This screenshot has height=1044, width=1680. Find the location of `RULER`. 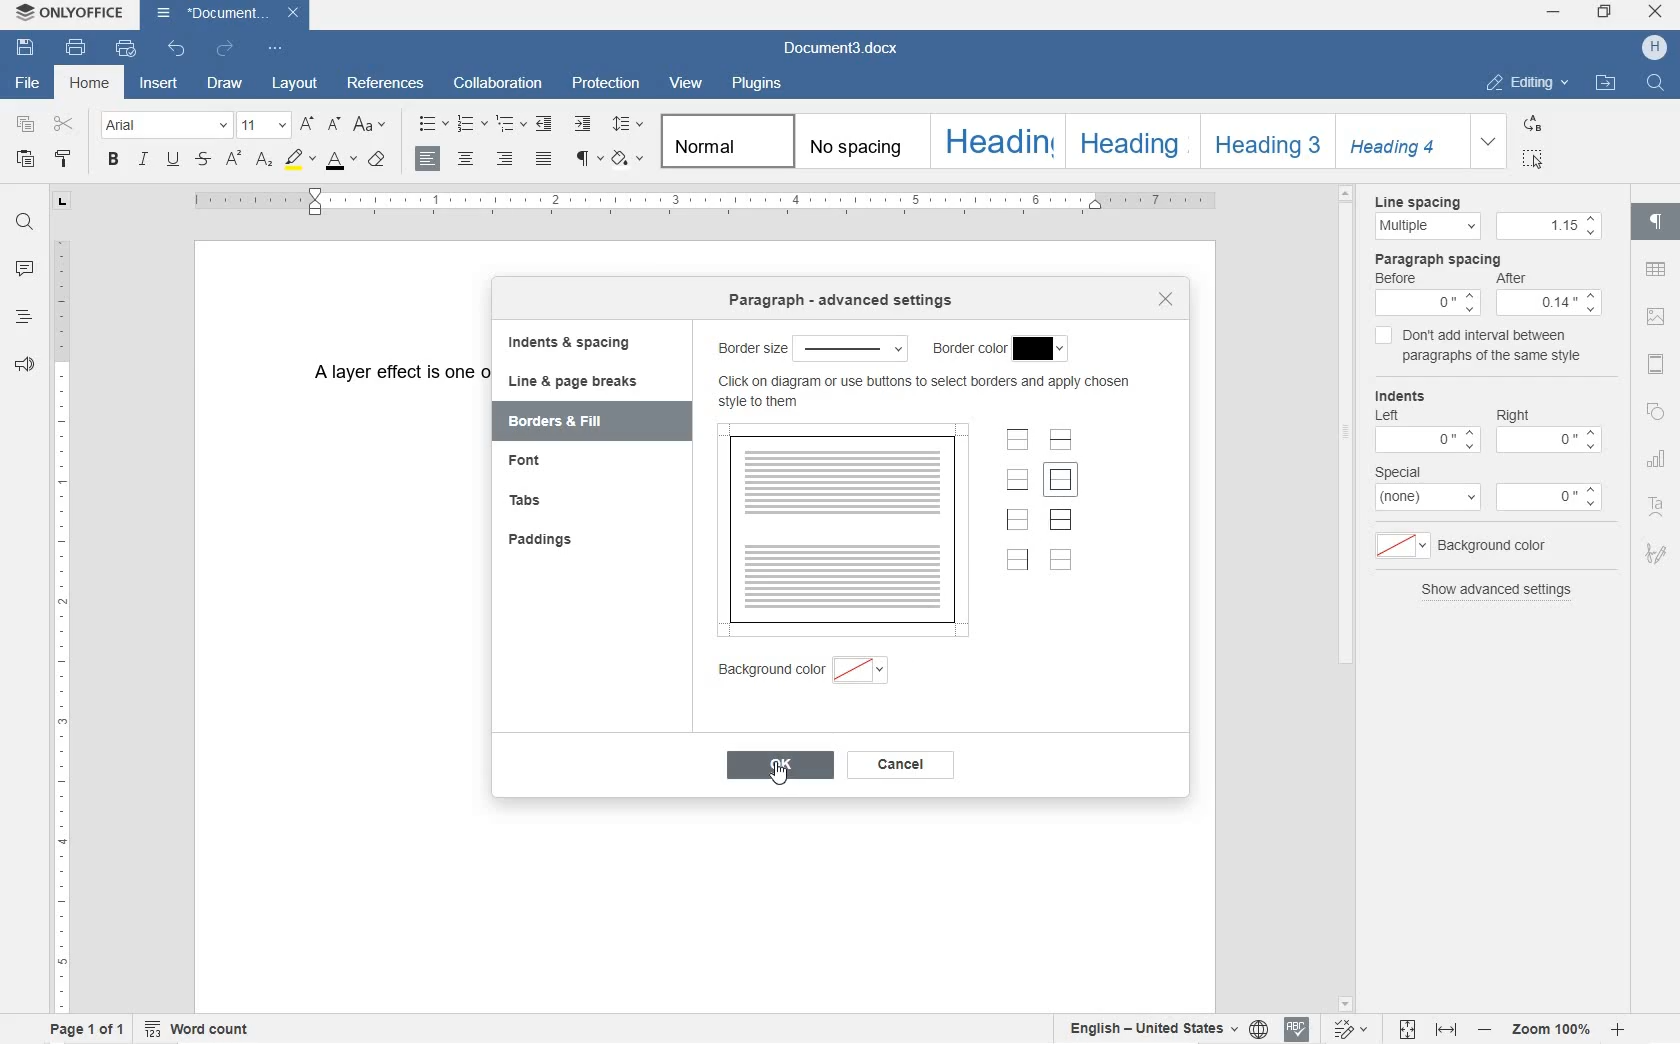

RULER is located at coordinates (707, 202).